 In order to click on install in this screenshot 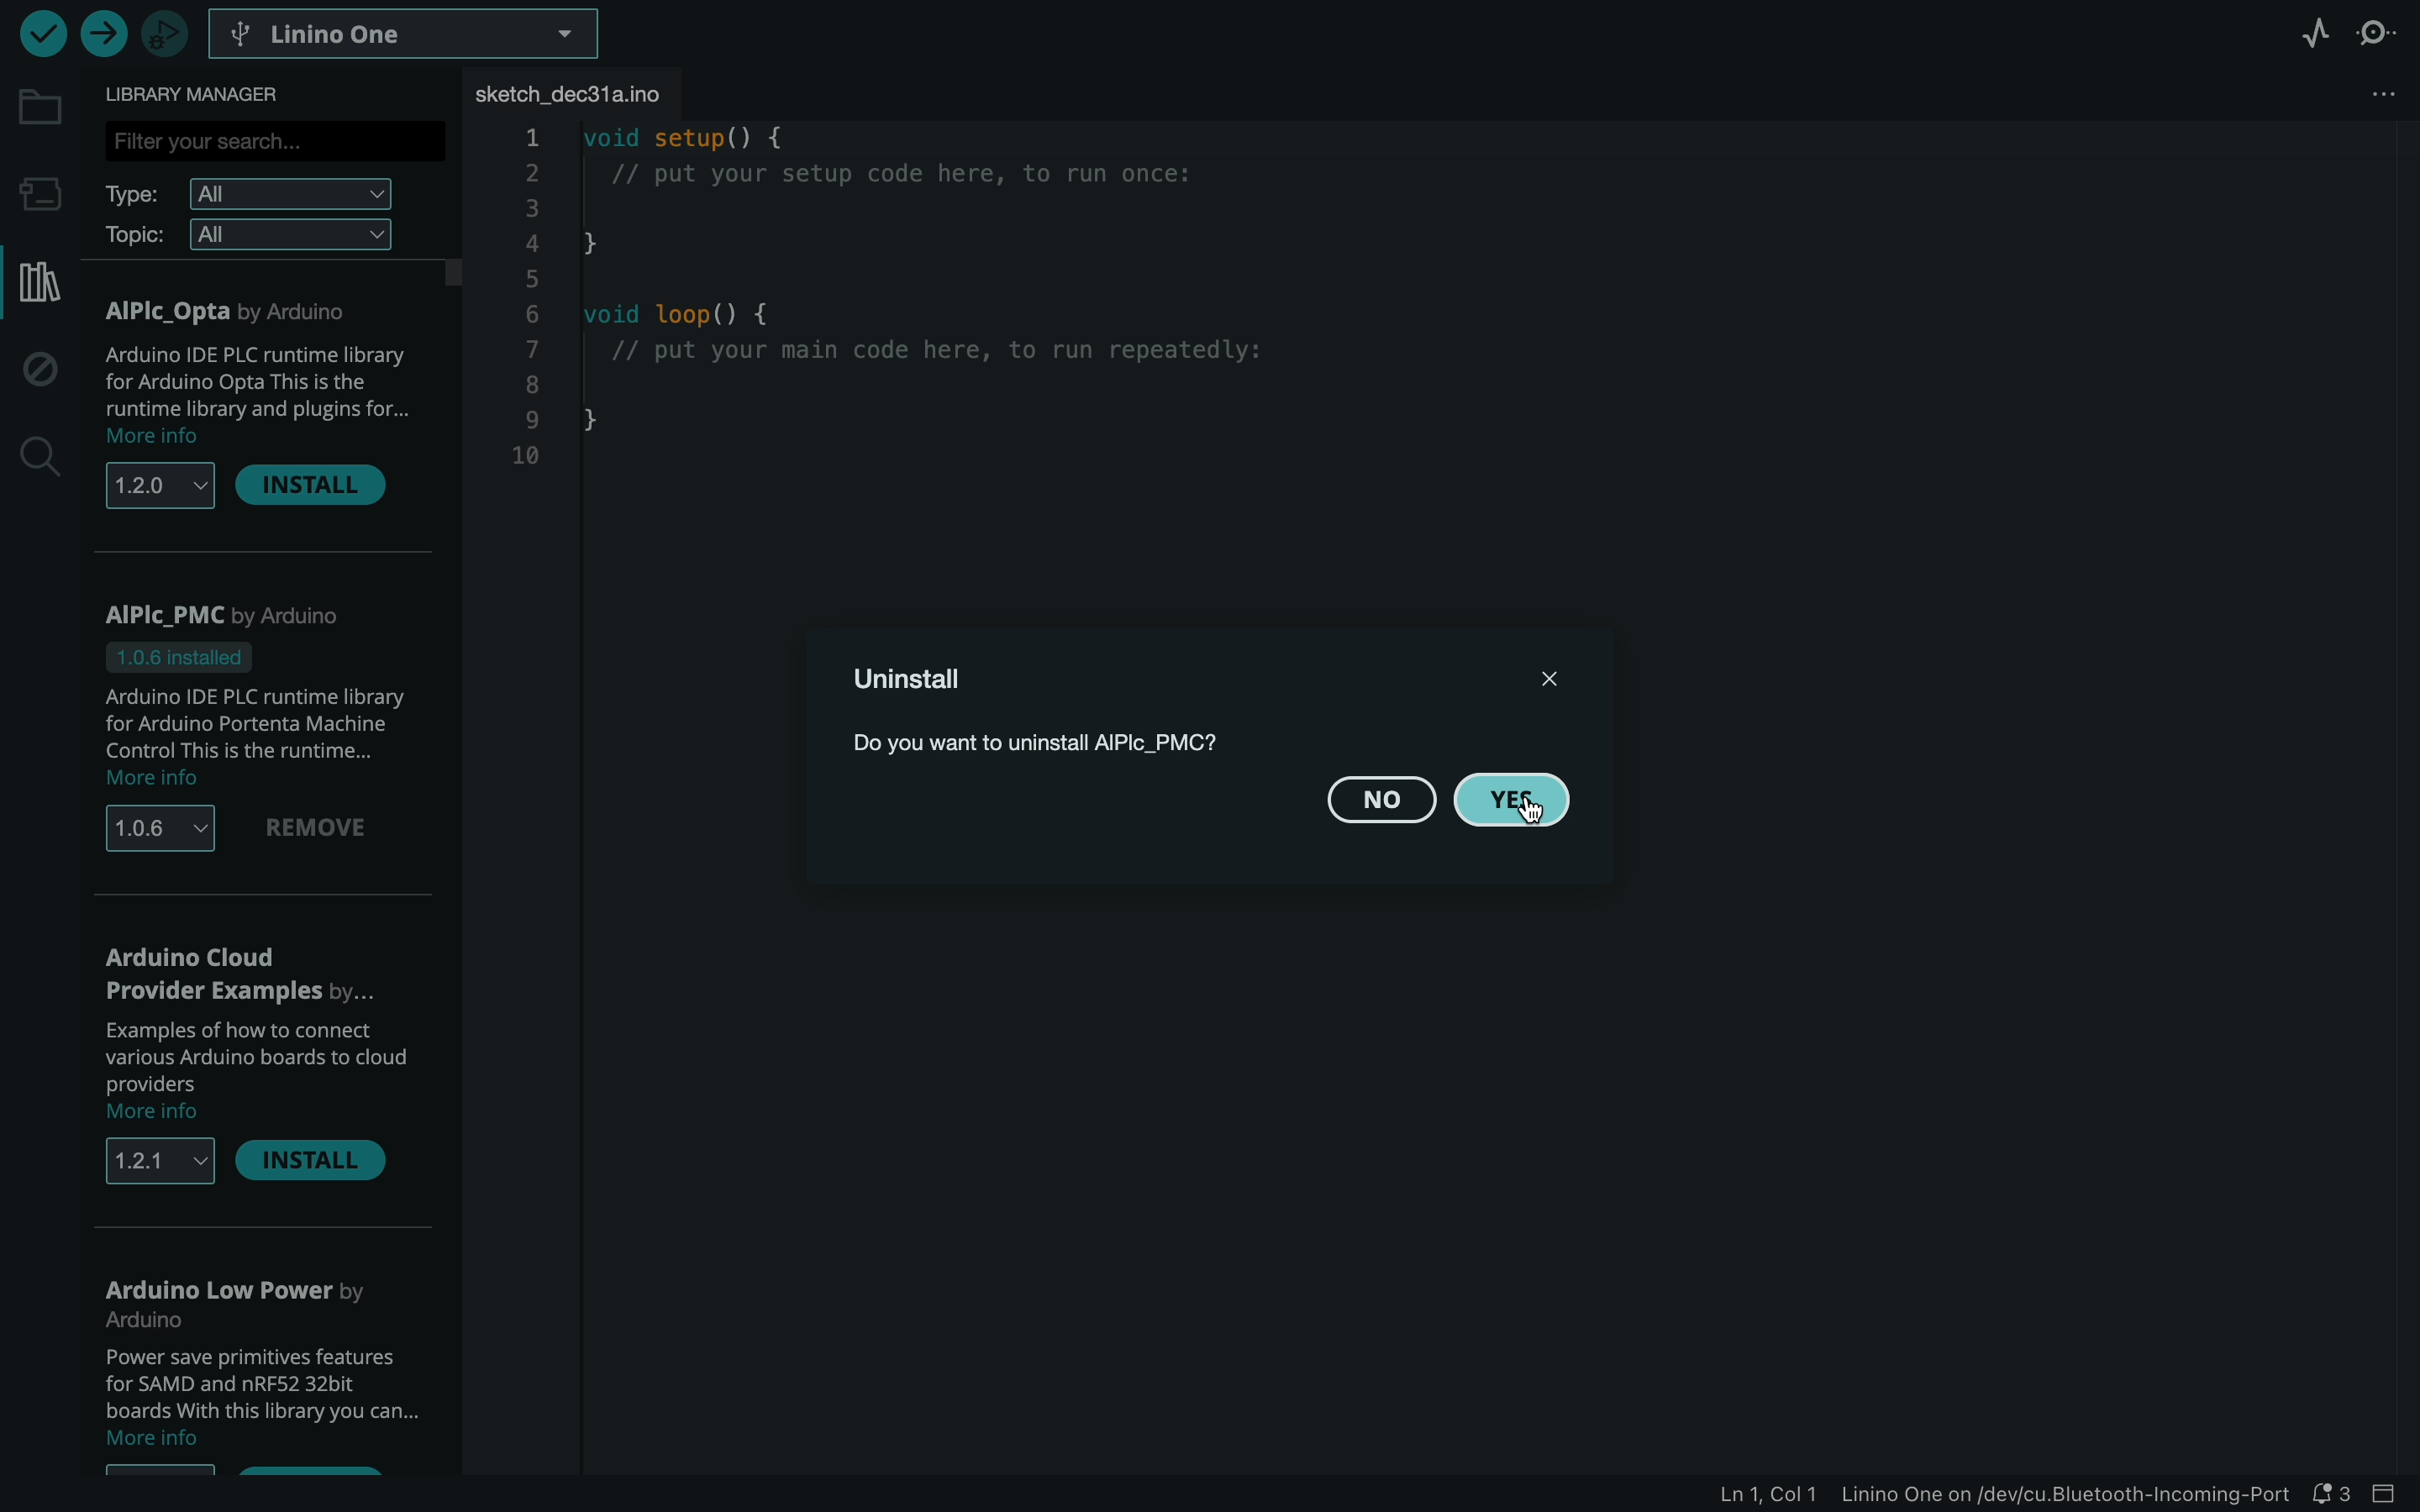, I will do `click(315, 1165)`.